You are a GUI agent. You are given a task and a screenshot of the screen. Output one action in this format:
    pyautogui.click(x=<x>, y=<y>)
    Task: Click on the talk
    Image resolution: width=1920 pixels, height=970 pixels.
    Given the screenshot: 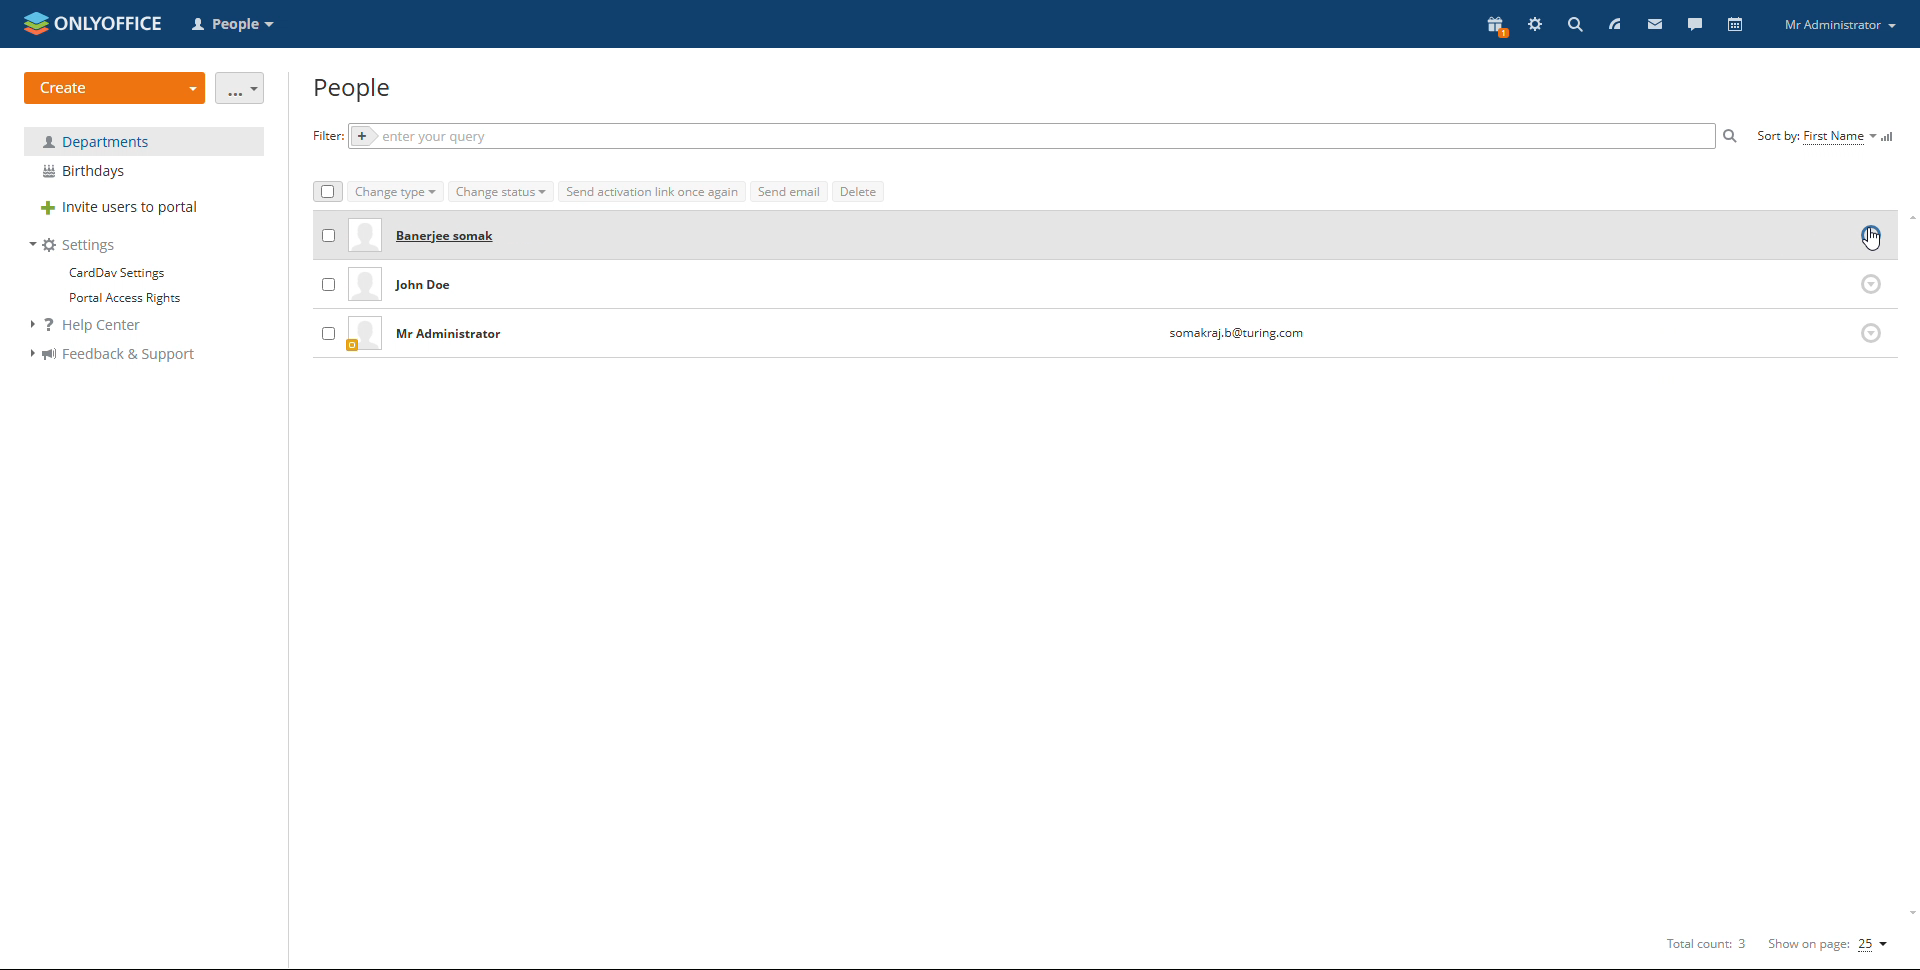 What is the action you would take?
    pyautogui.click(x=1694, y=23)
    